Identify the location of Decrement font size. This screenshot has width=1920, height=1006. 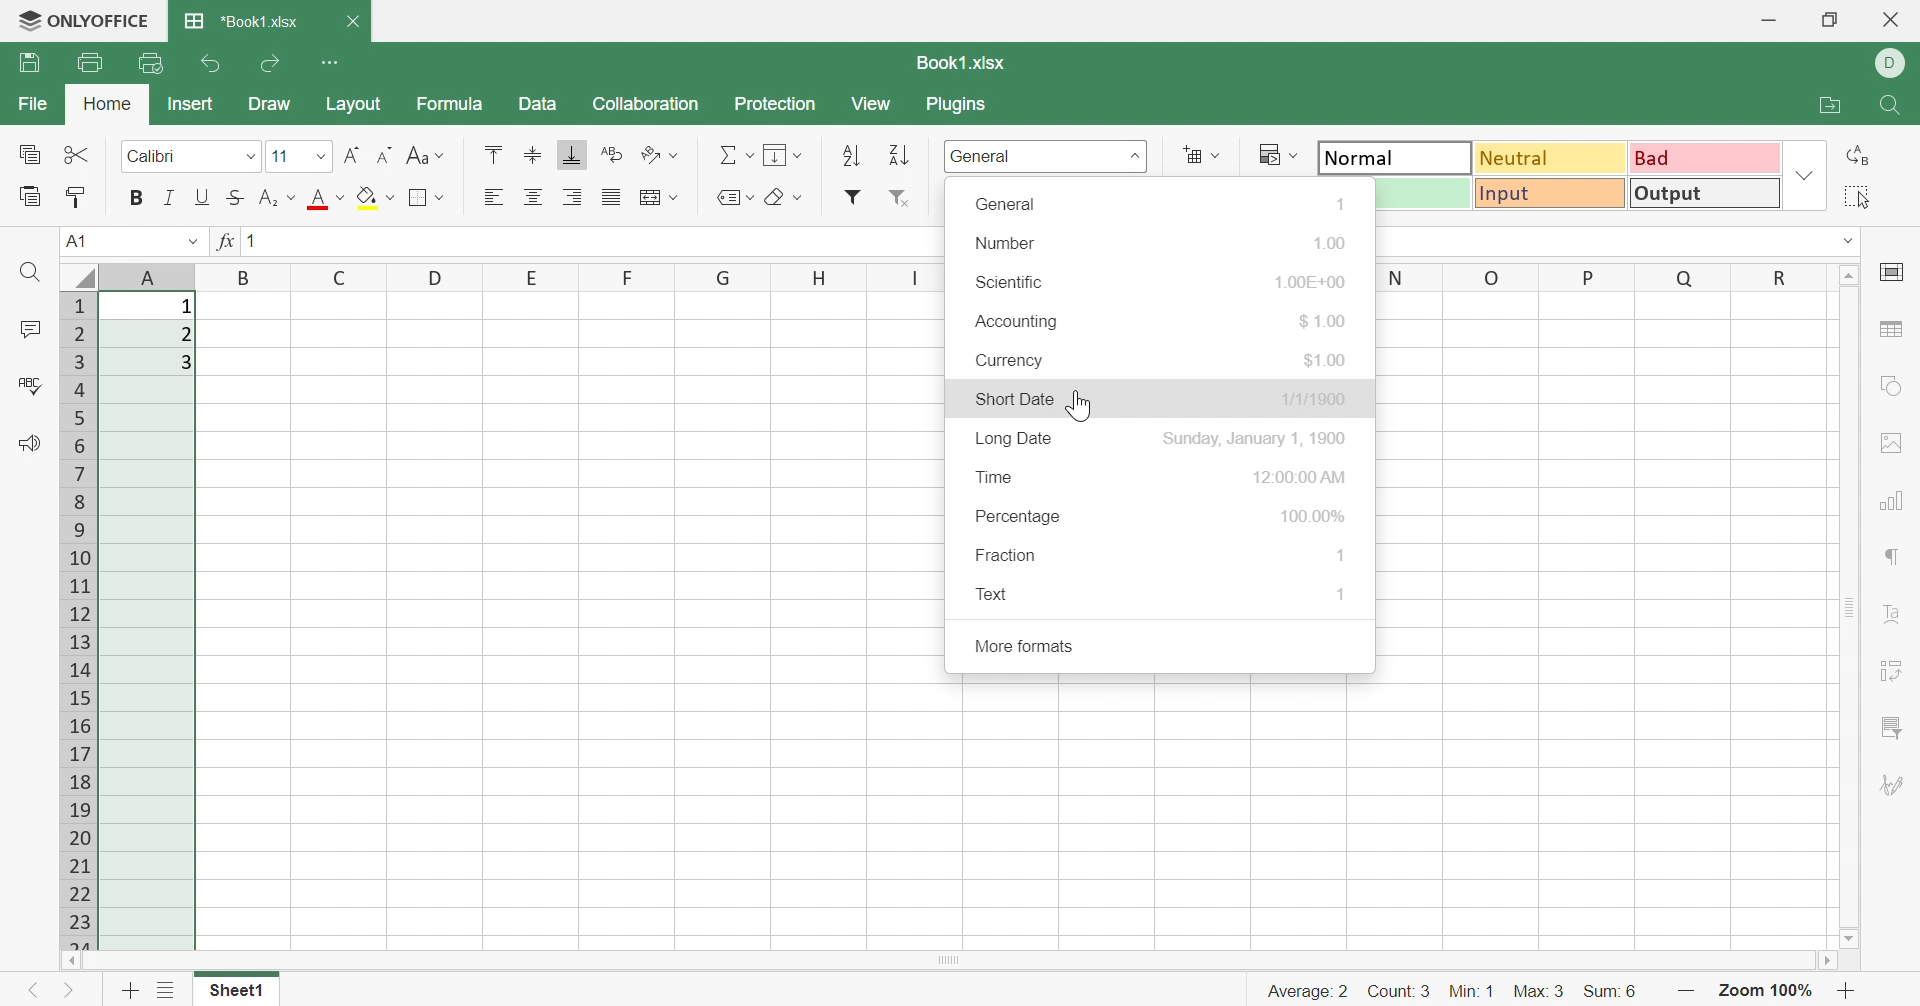
(388, 155).